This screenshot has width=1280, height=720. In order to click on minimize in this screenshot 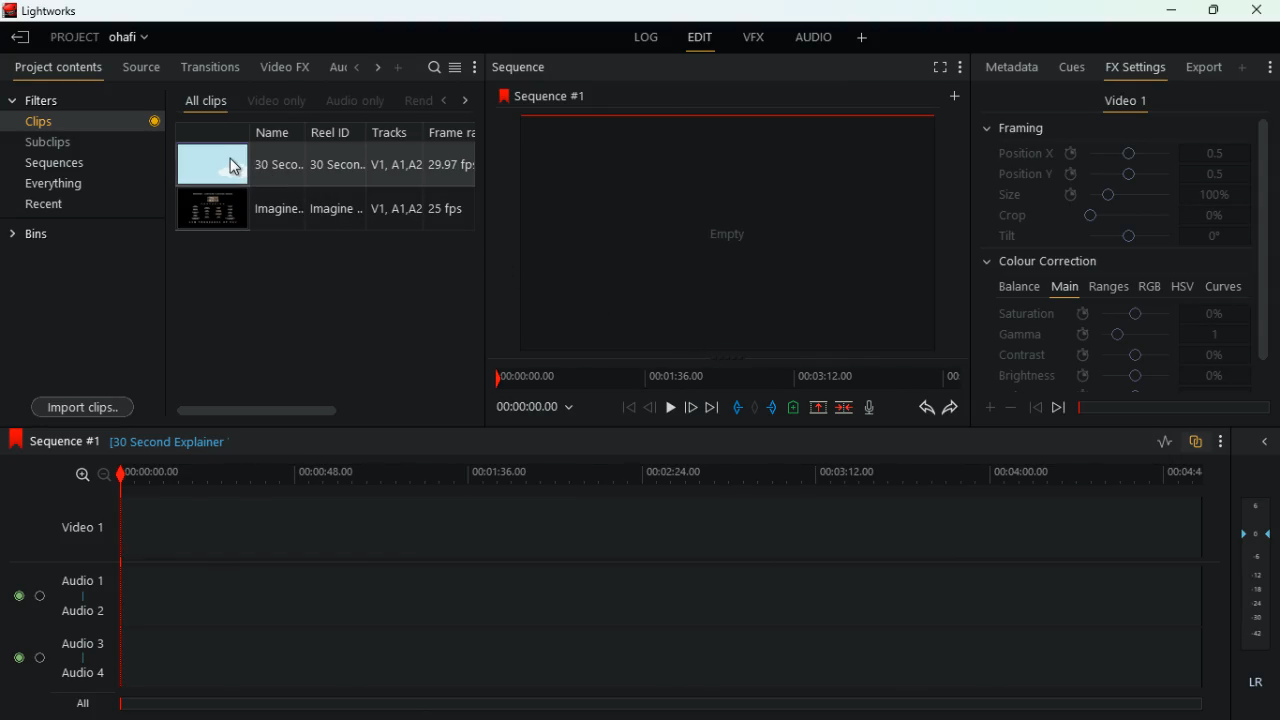, I will do `click(1171, 12)`.